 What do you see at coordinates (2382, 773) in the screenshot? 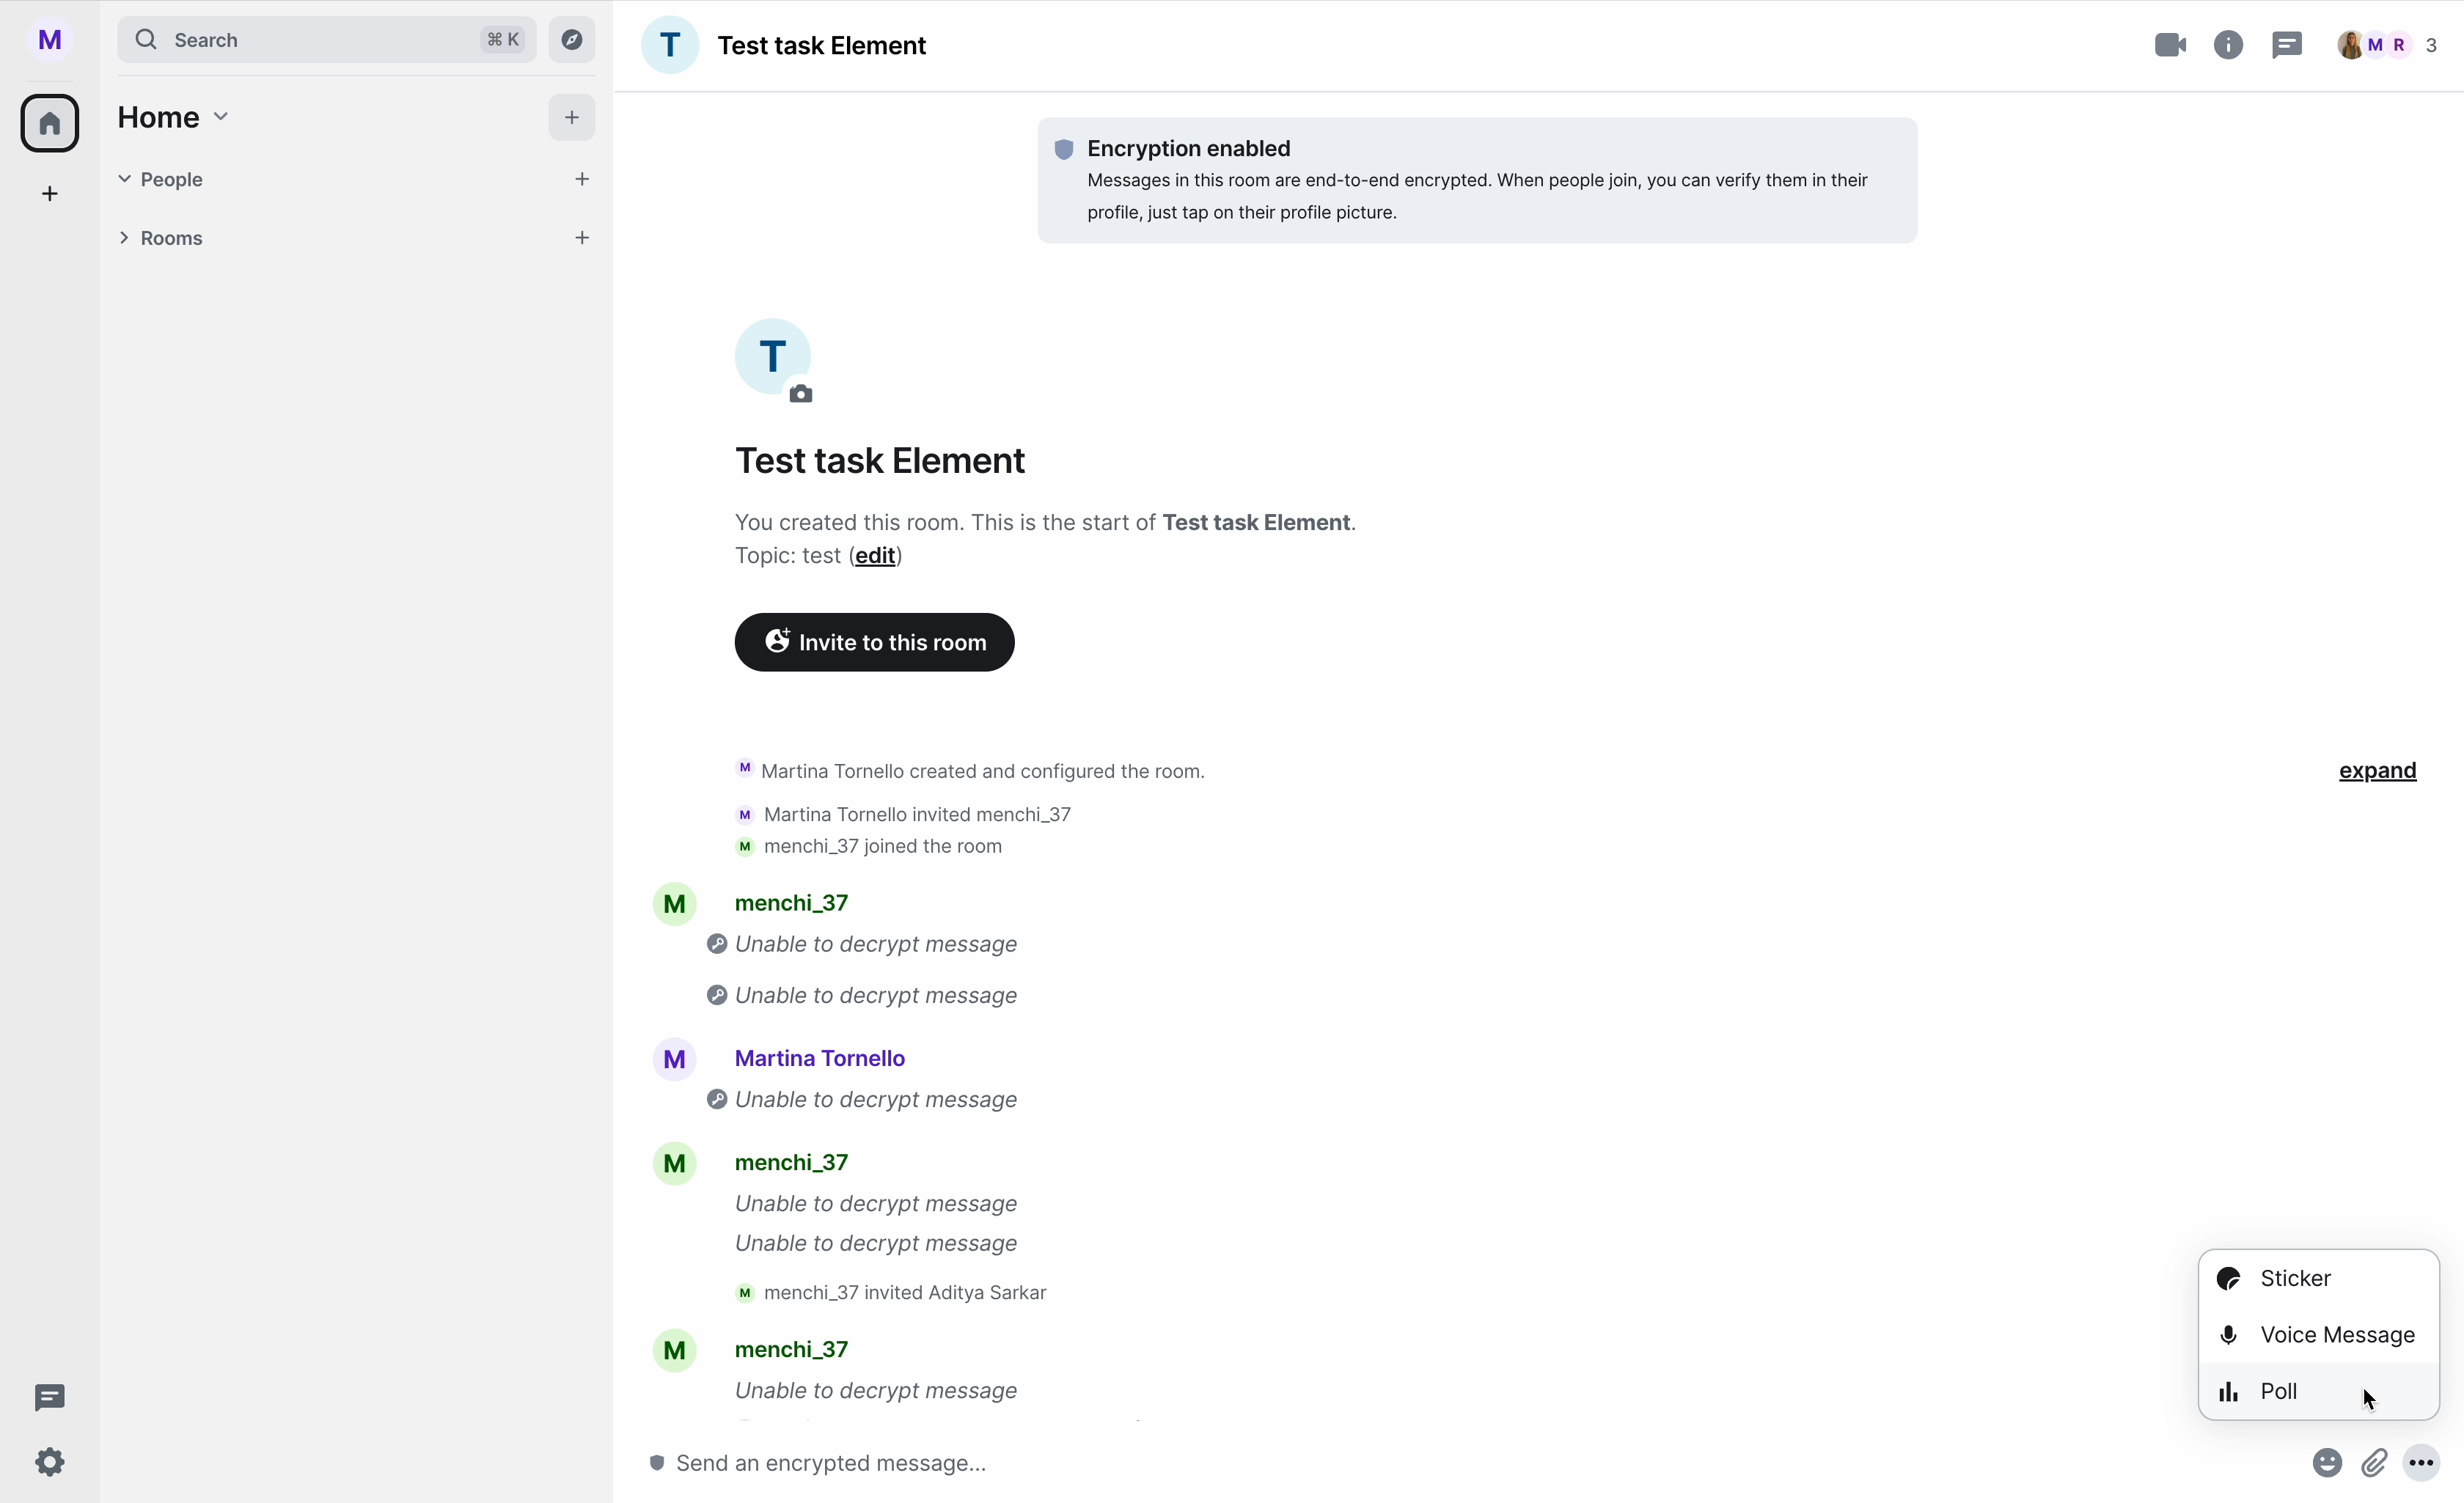
I see `expand` at bounding box center [2382, 773].